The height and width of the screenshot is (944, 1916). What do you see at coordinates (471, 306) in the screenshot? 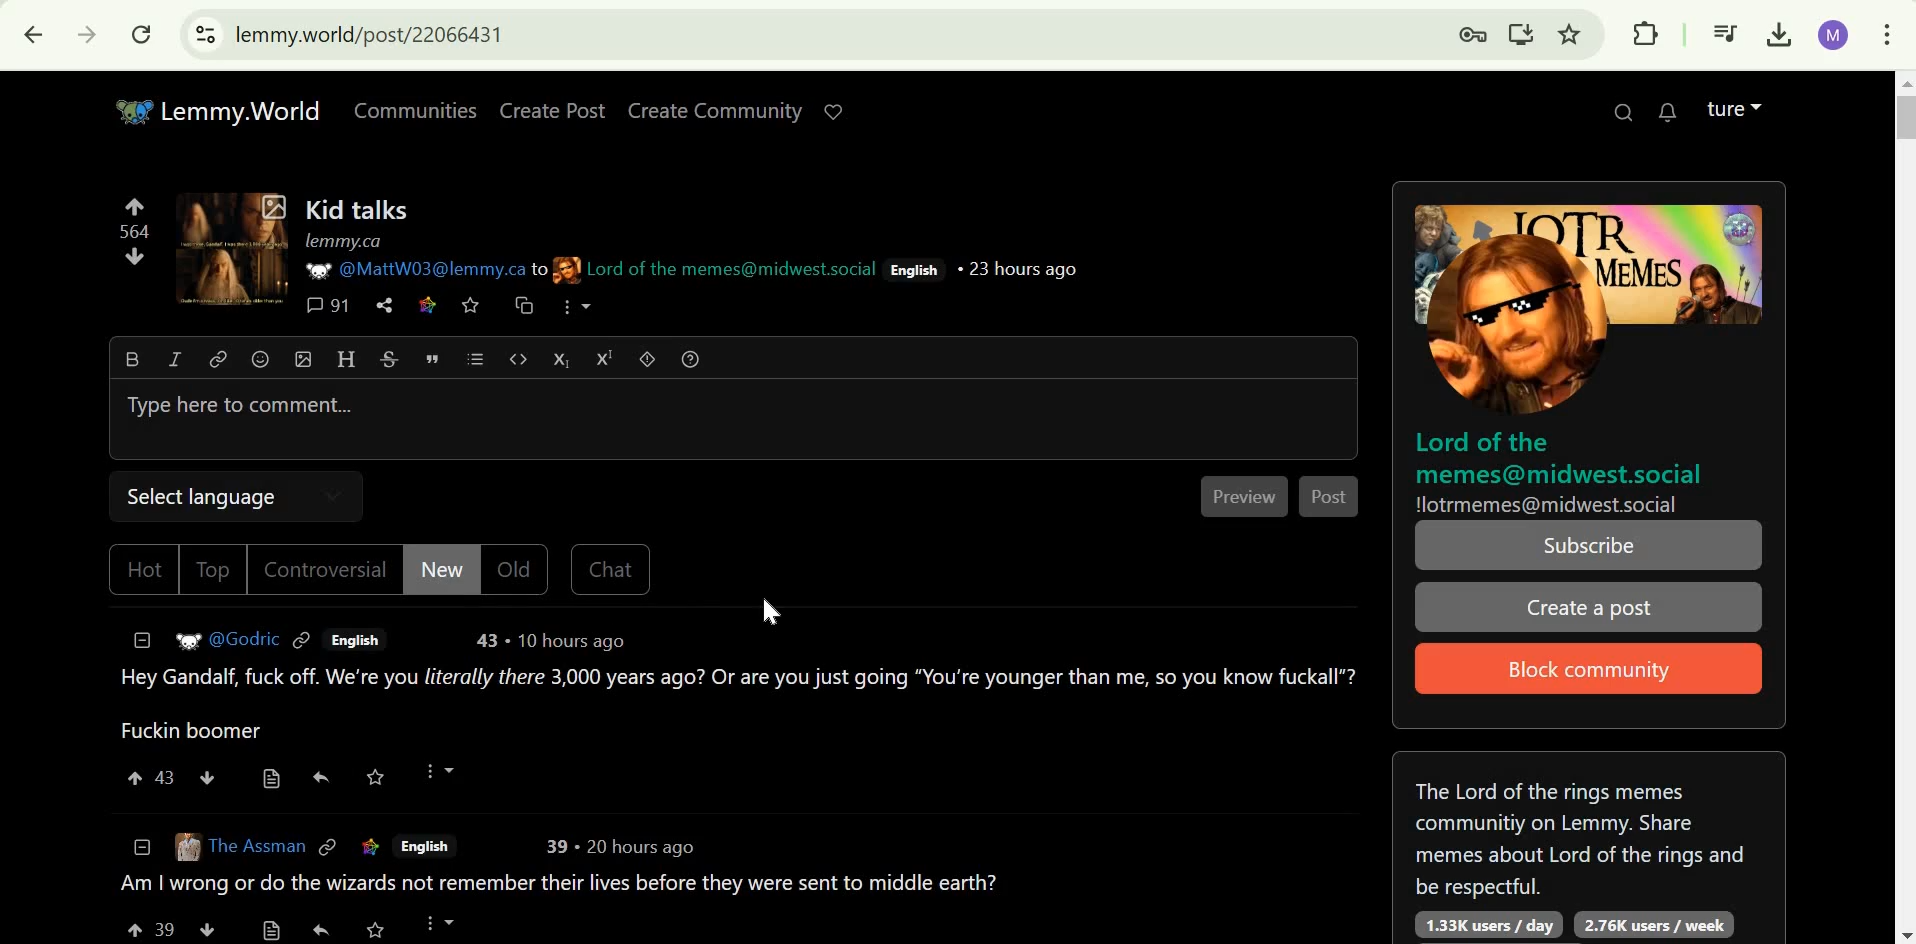
I see `save` at bounding box center [471, 306].